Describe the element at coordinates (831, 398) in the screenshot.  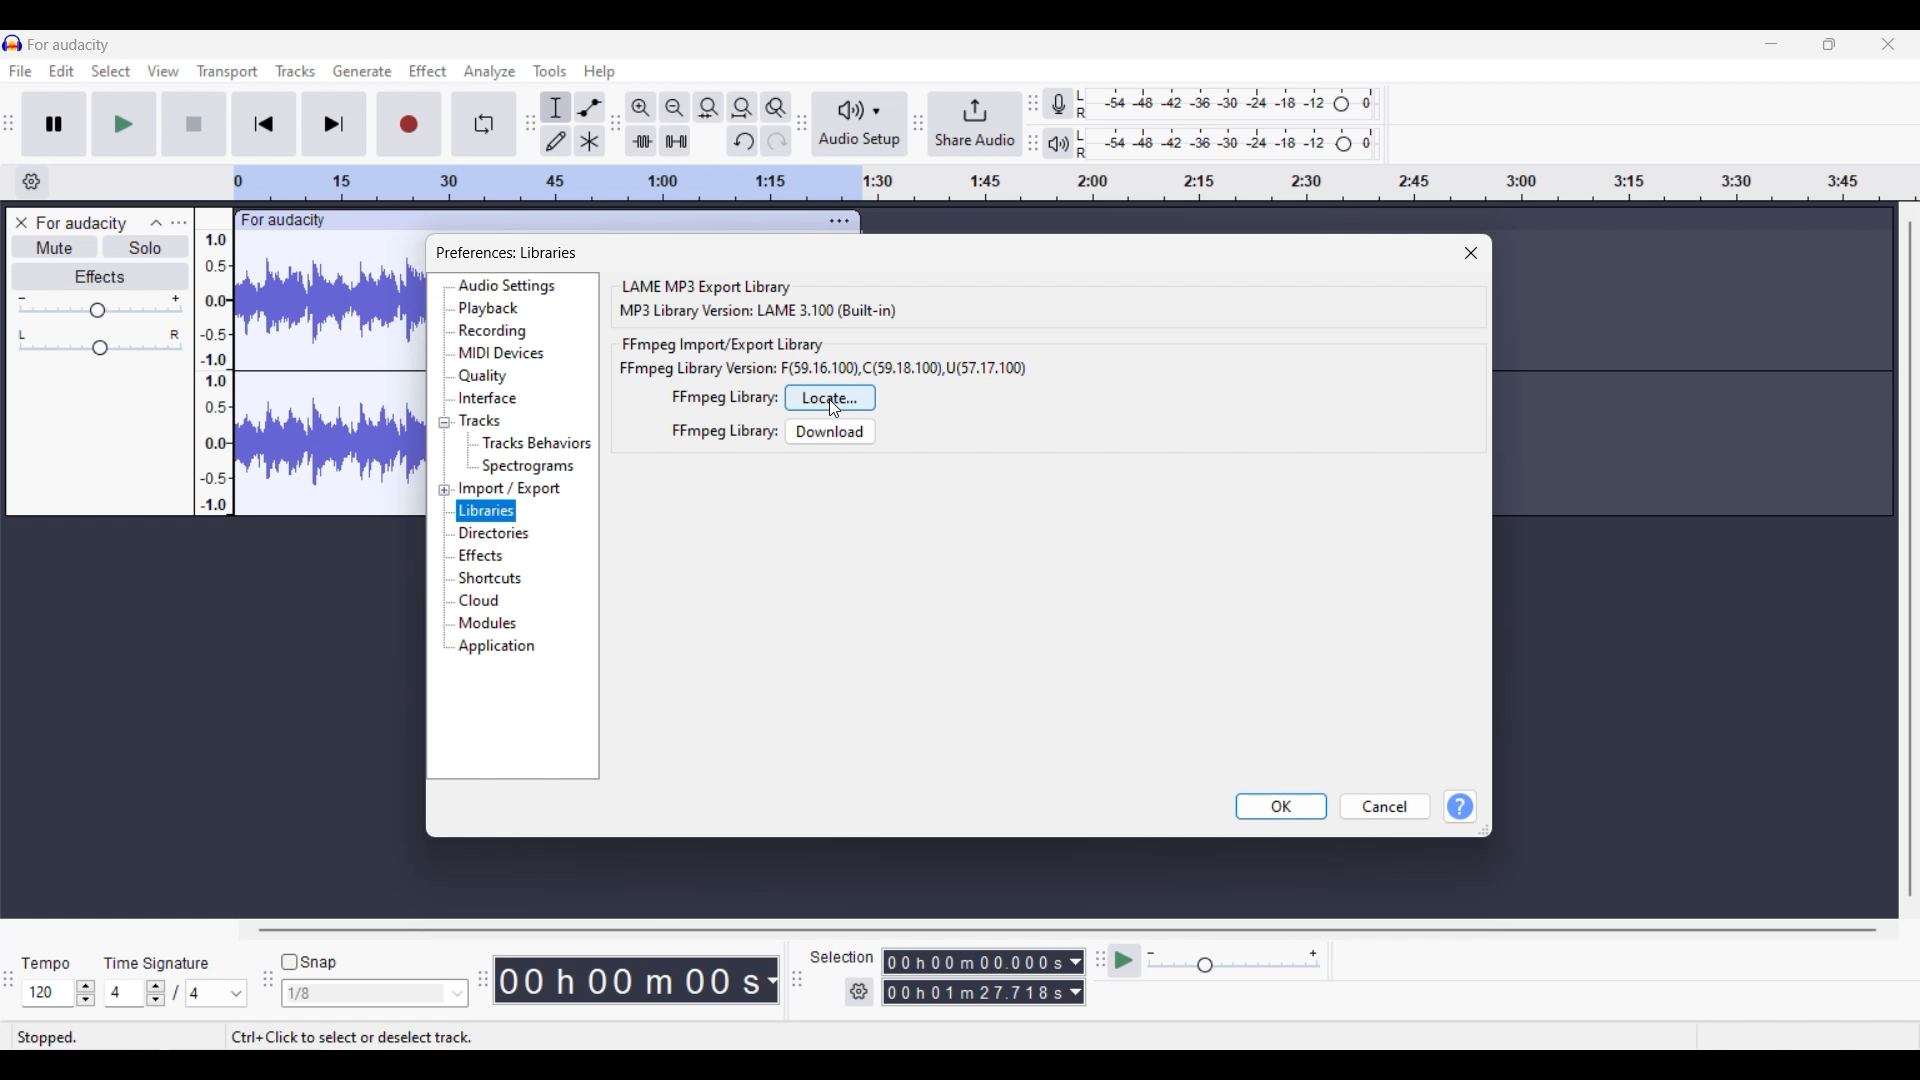
I see `locate` at that location.